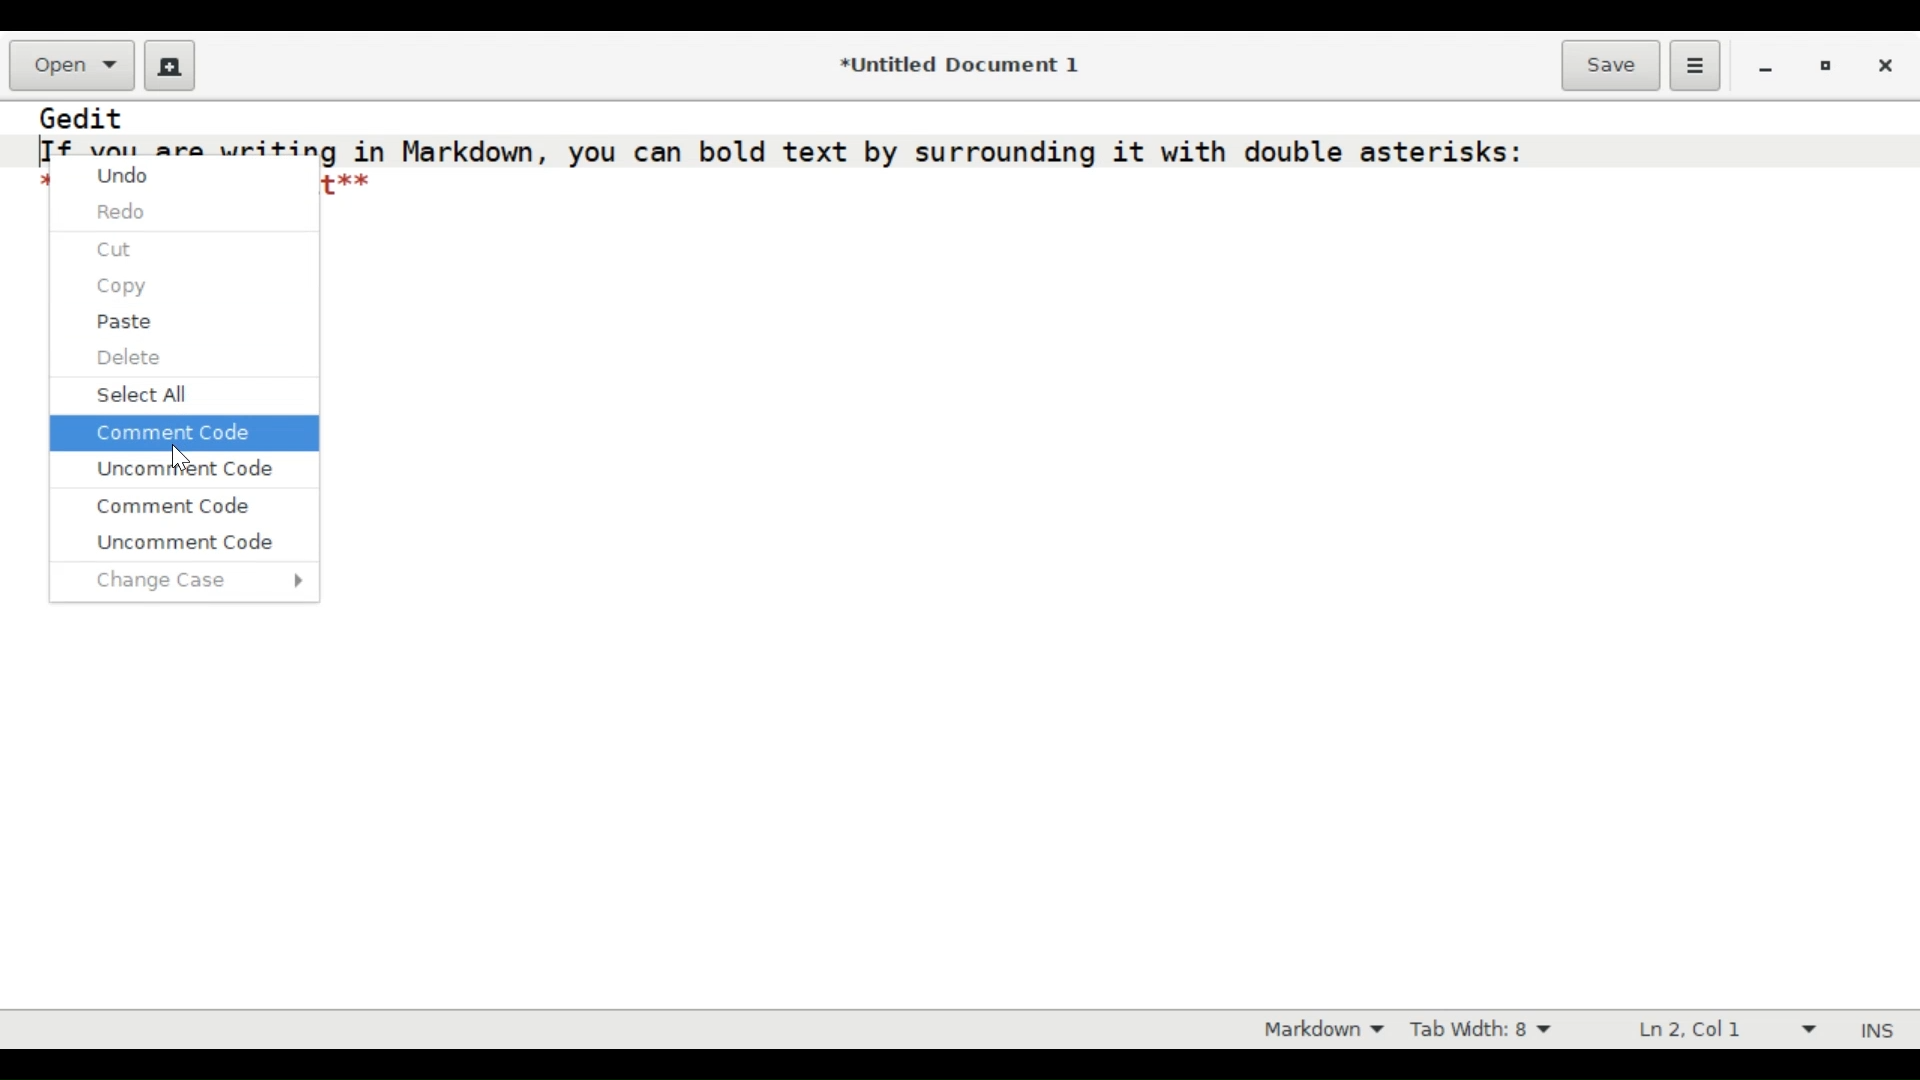 The width and height of the screenshot is (1920, 1080). I want to click on Uncomment Code, so click(185, 540).